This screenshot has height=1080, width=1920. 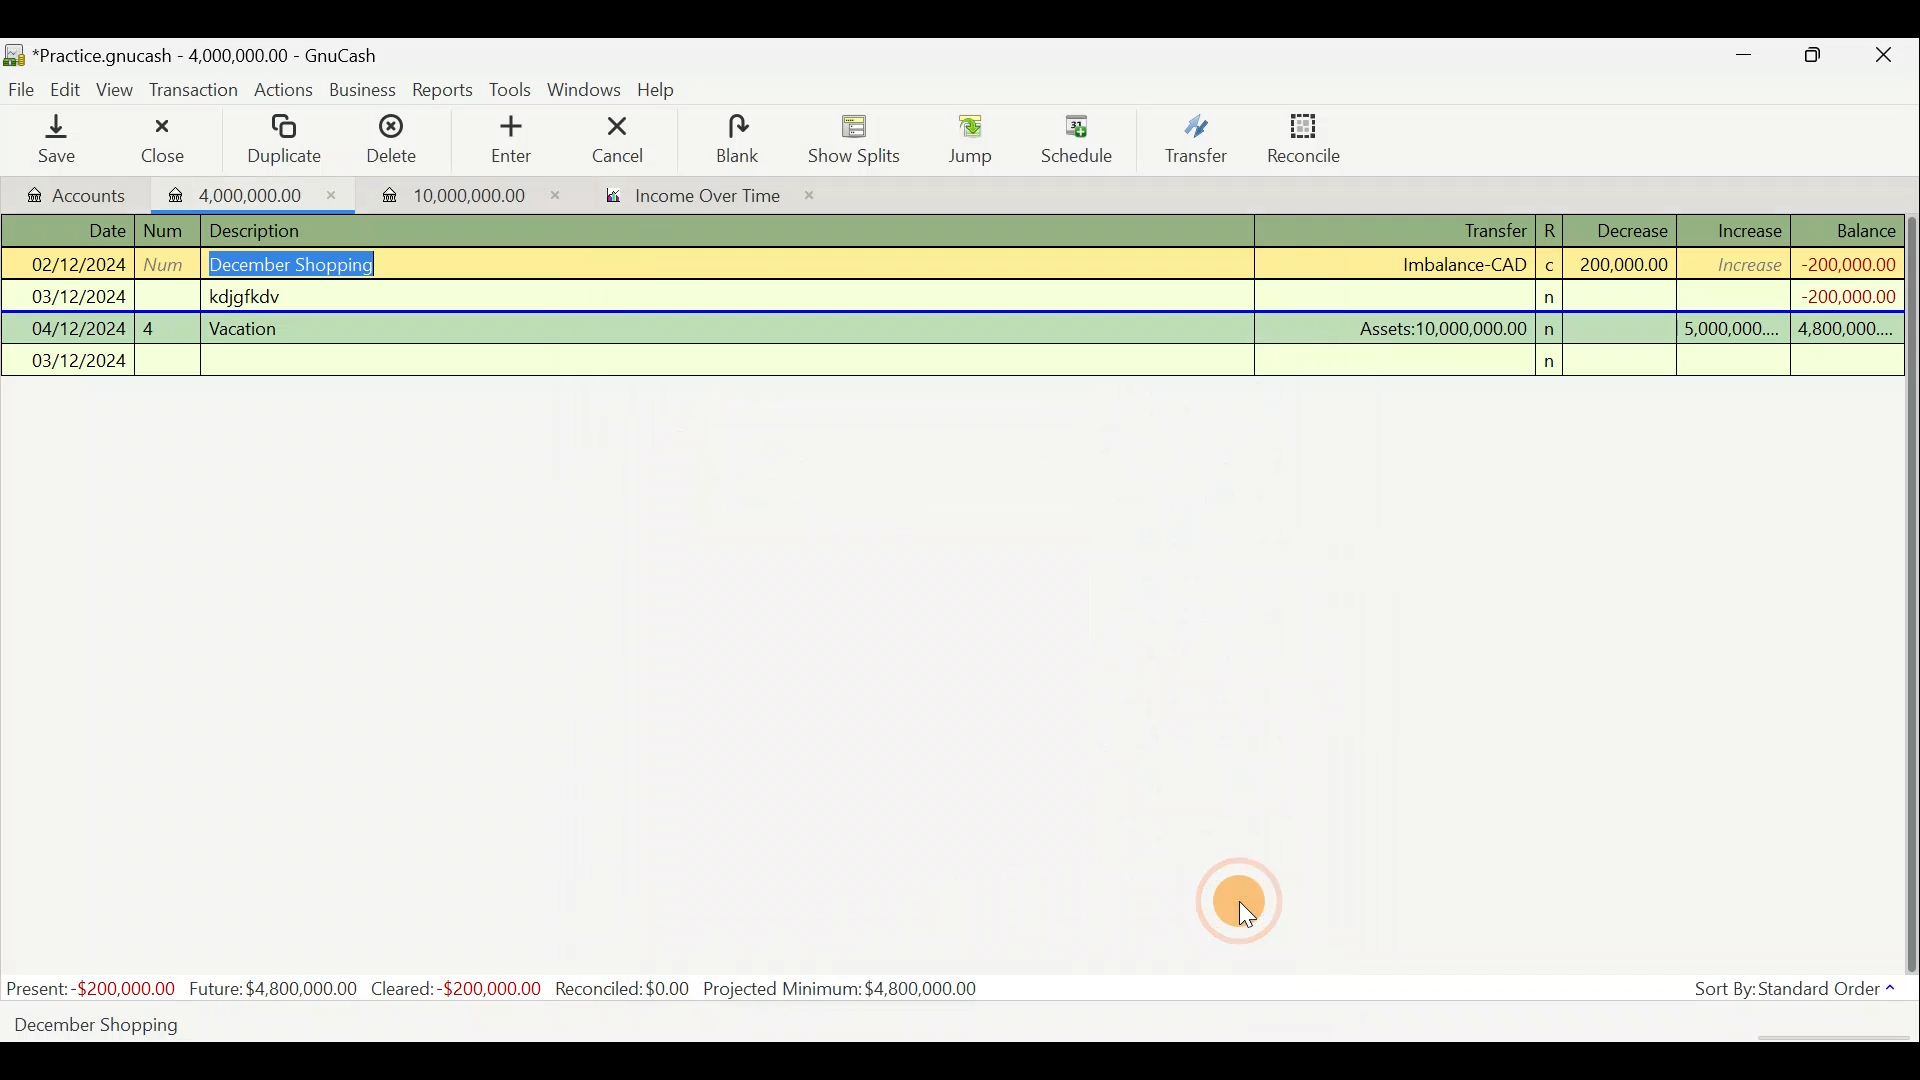 I want to click on Jump, so click(x=964, y=138).